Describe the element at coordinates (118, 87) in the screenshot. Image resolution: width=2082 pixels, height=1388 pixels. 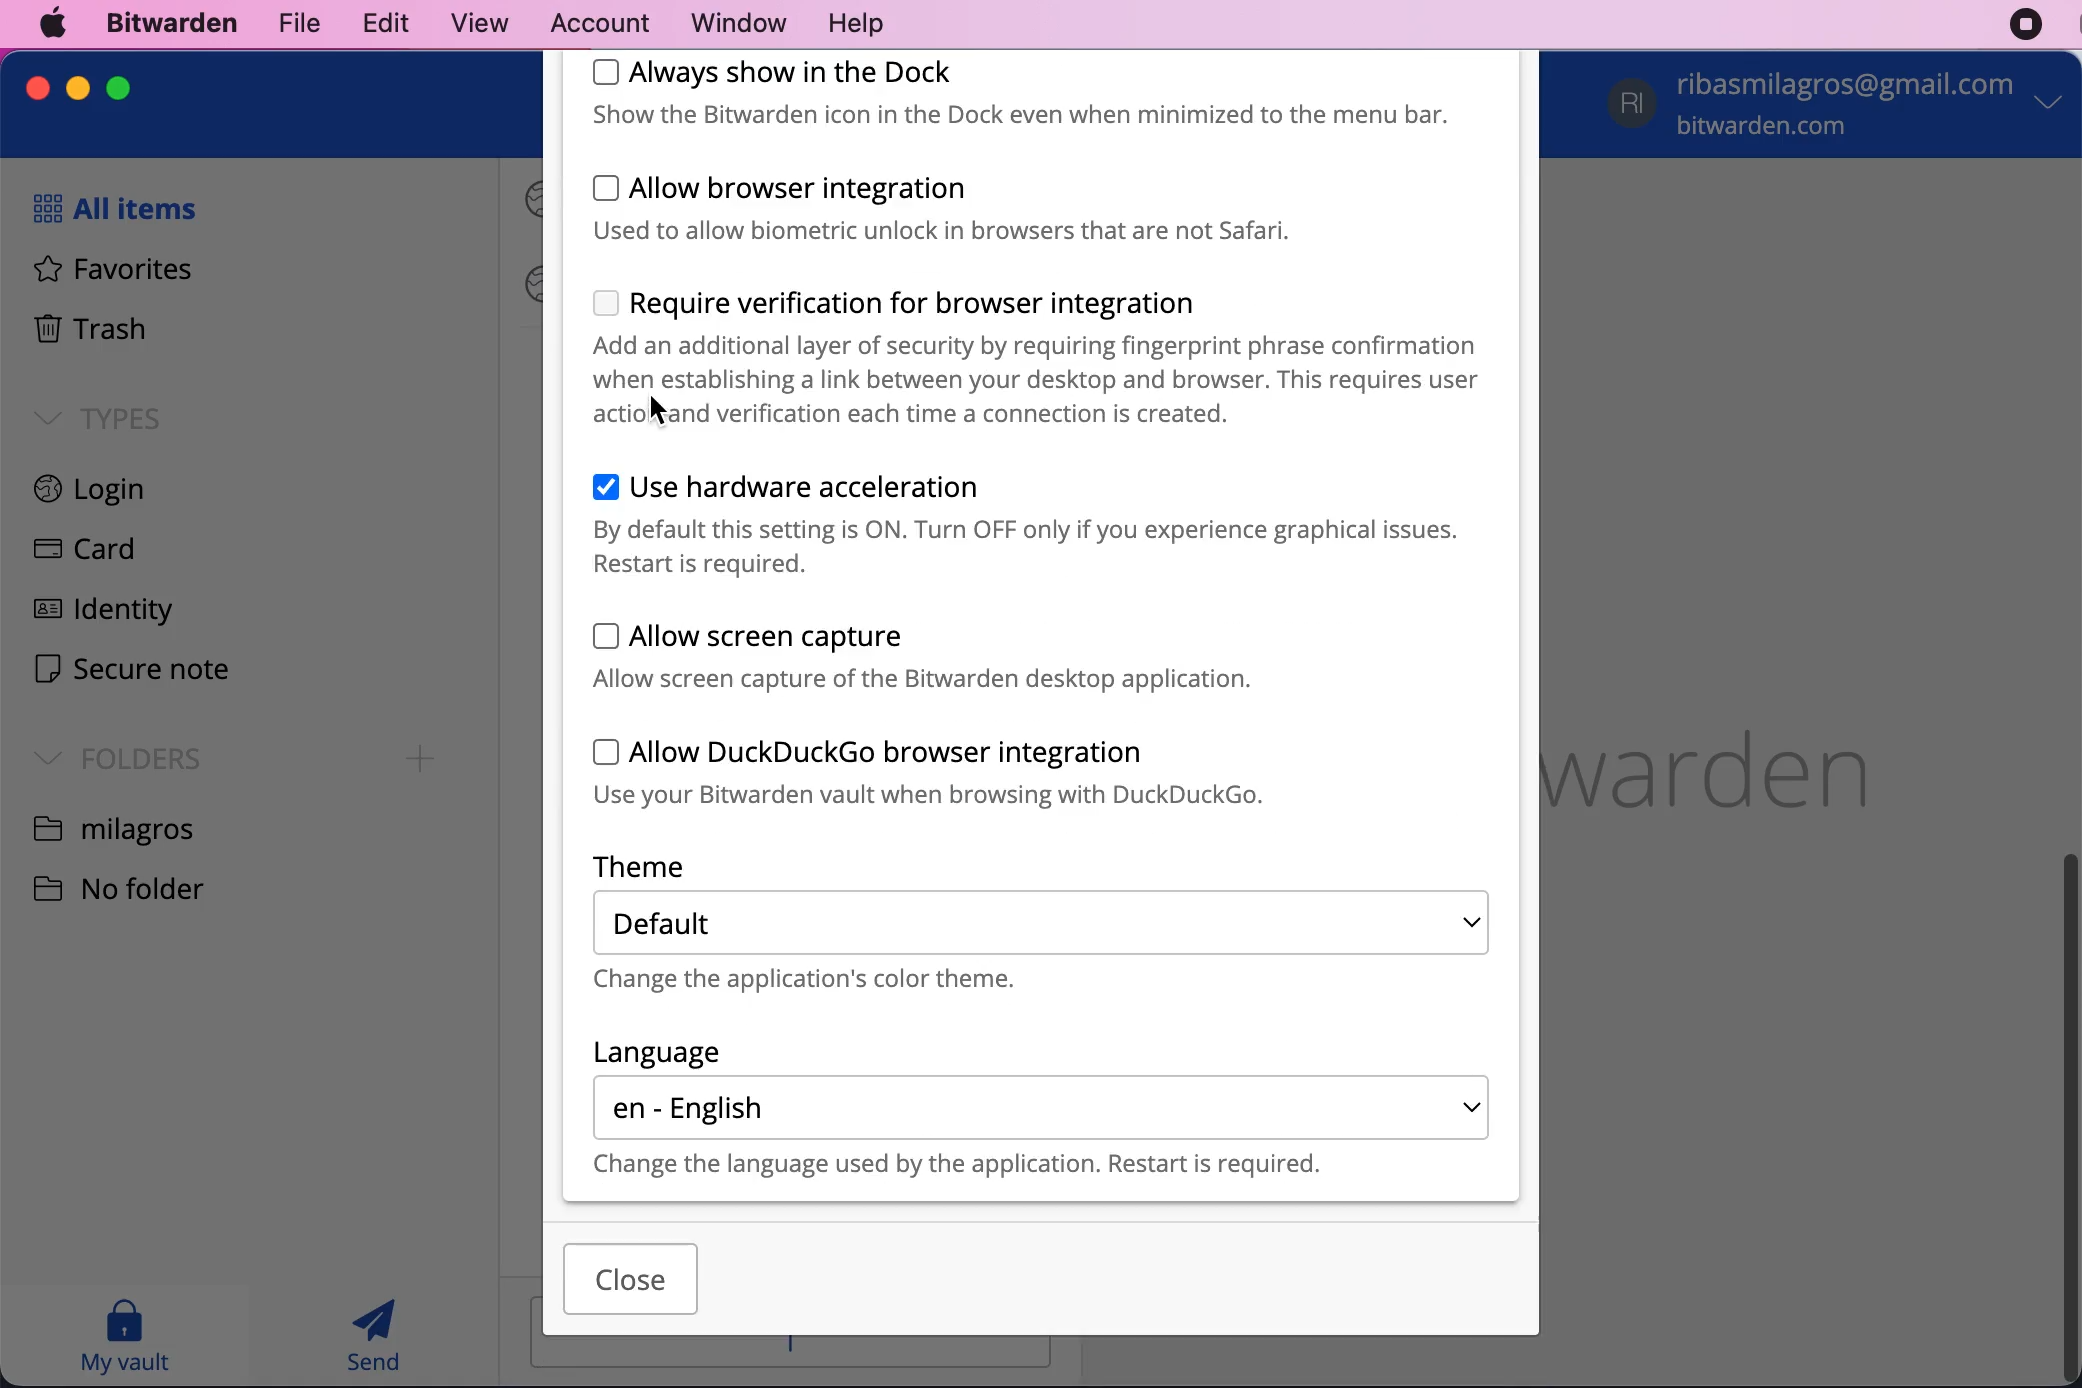
I see `maximize` at that location.